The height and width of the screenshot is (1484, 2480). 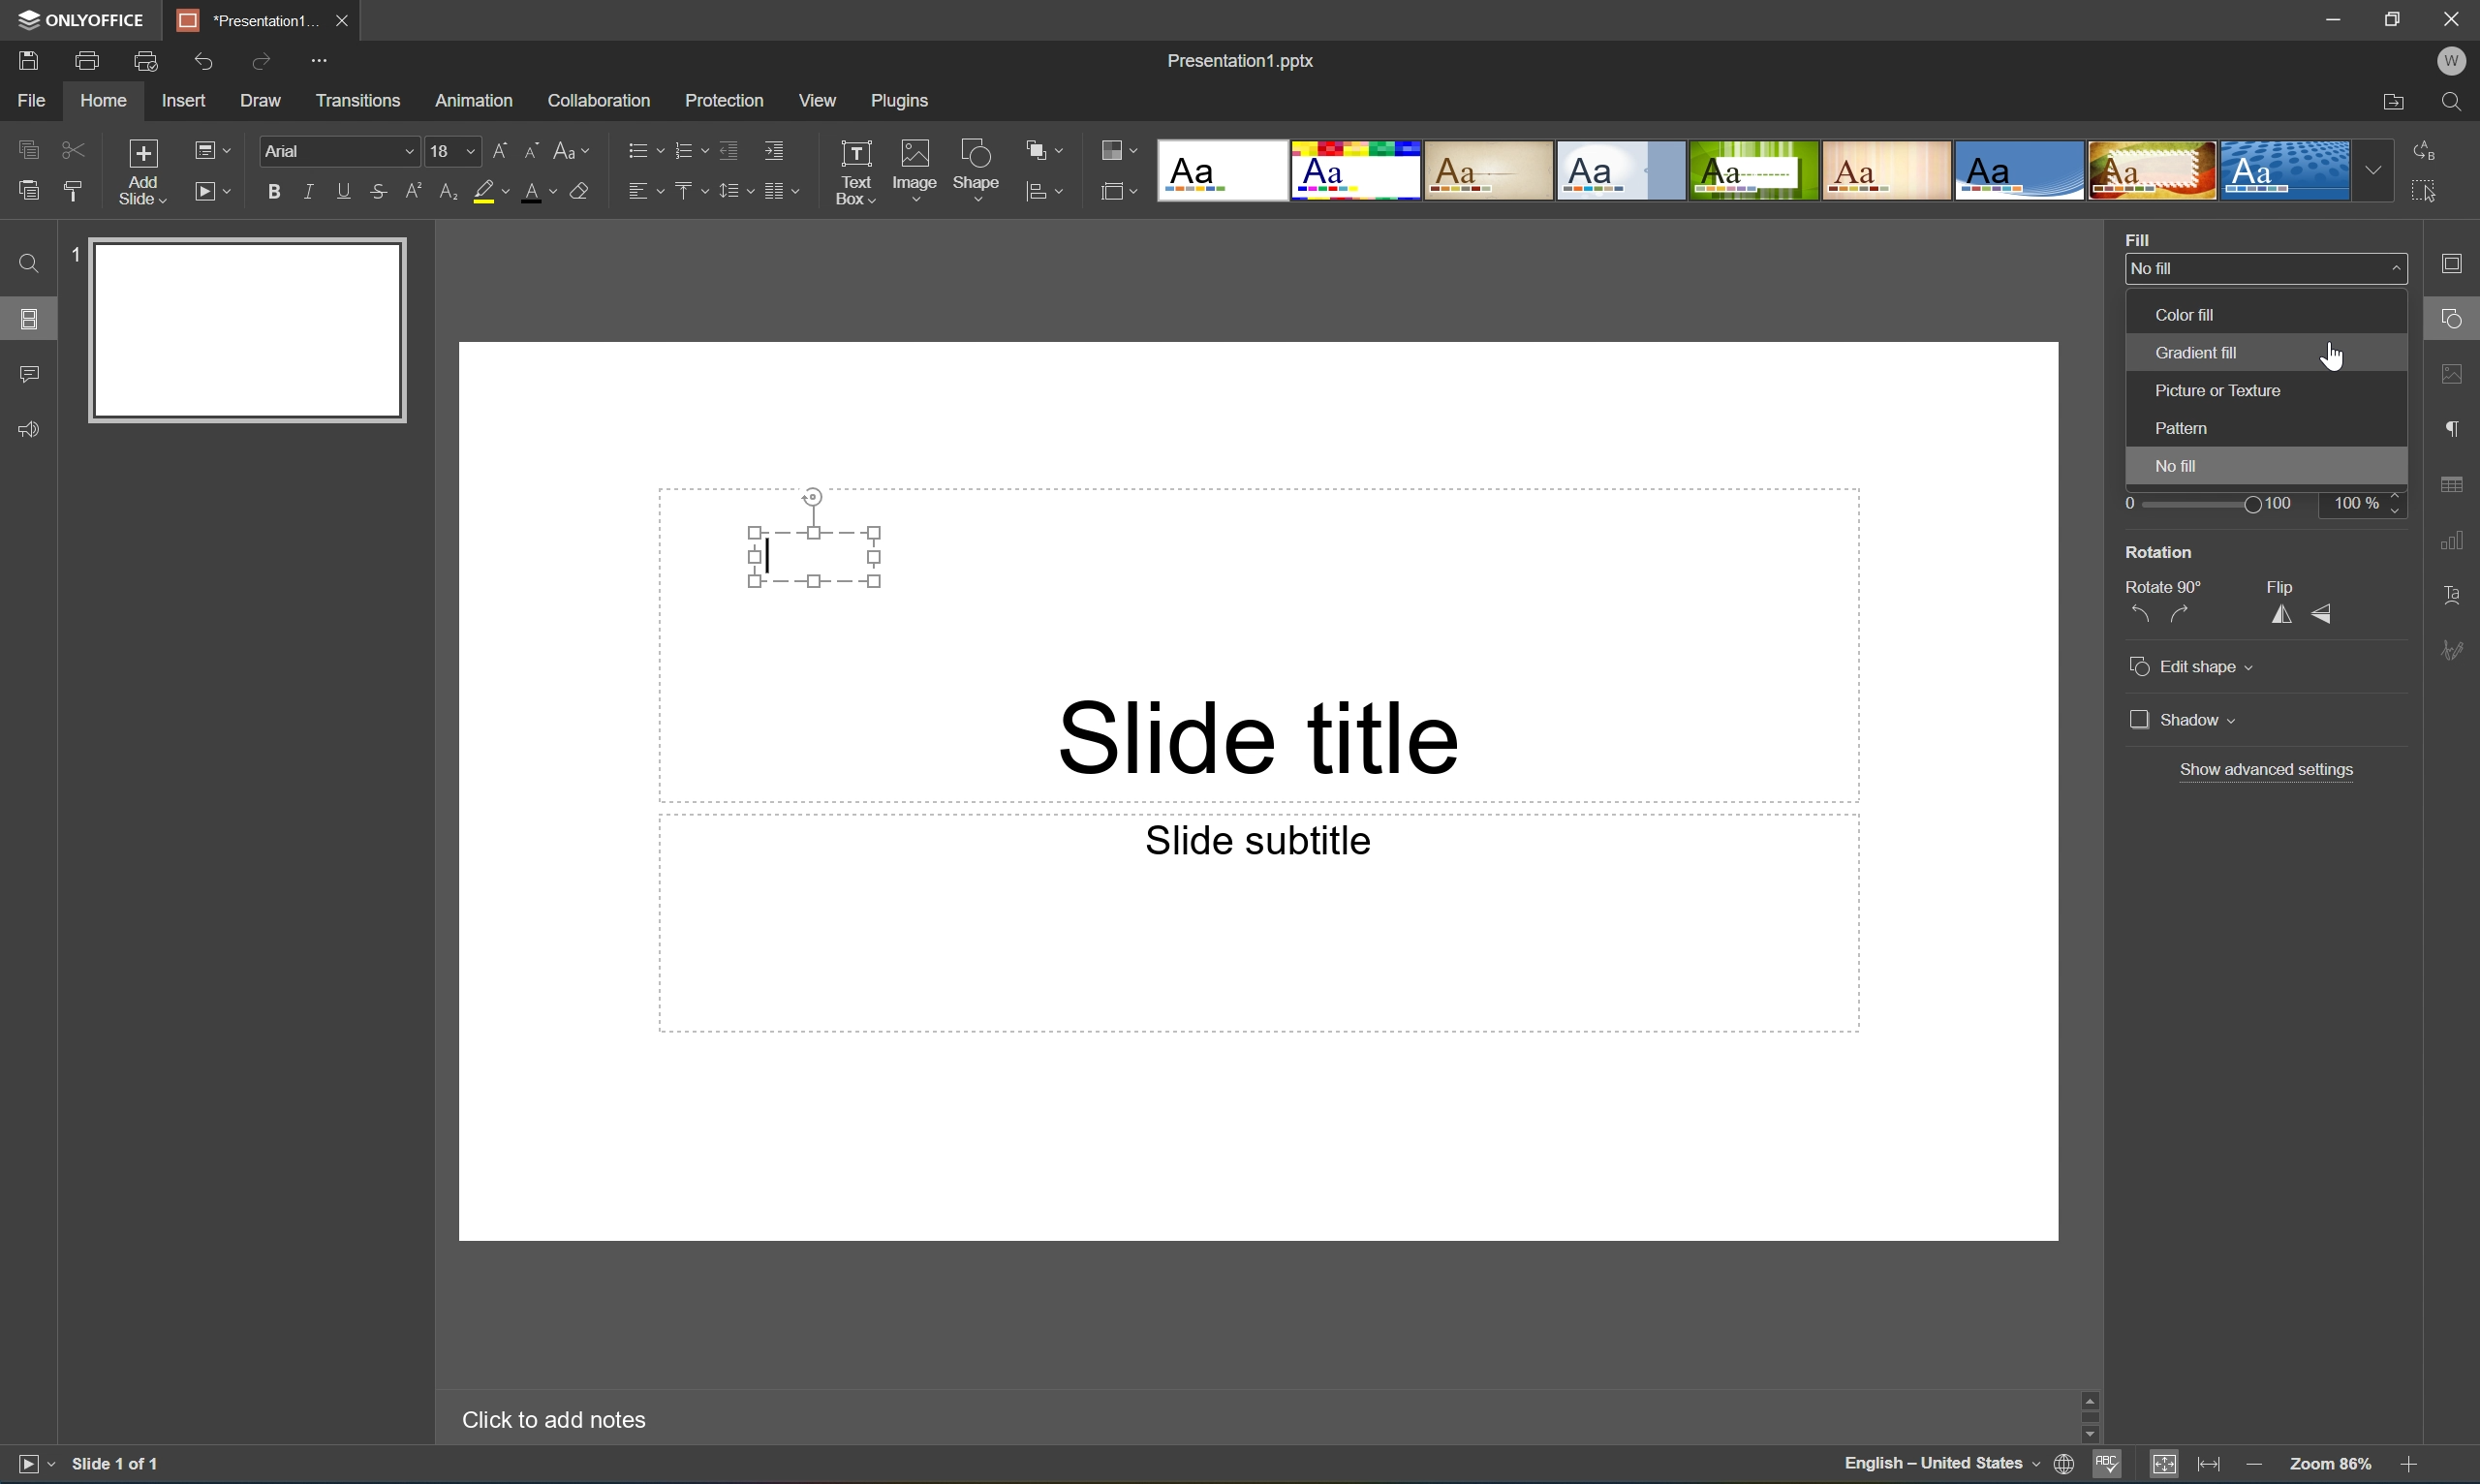 What do you see at coordinates (340, 17) in the screenshot?
I see `Close` at bounding box center [340, 17].